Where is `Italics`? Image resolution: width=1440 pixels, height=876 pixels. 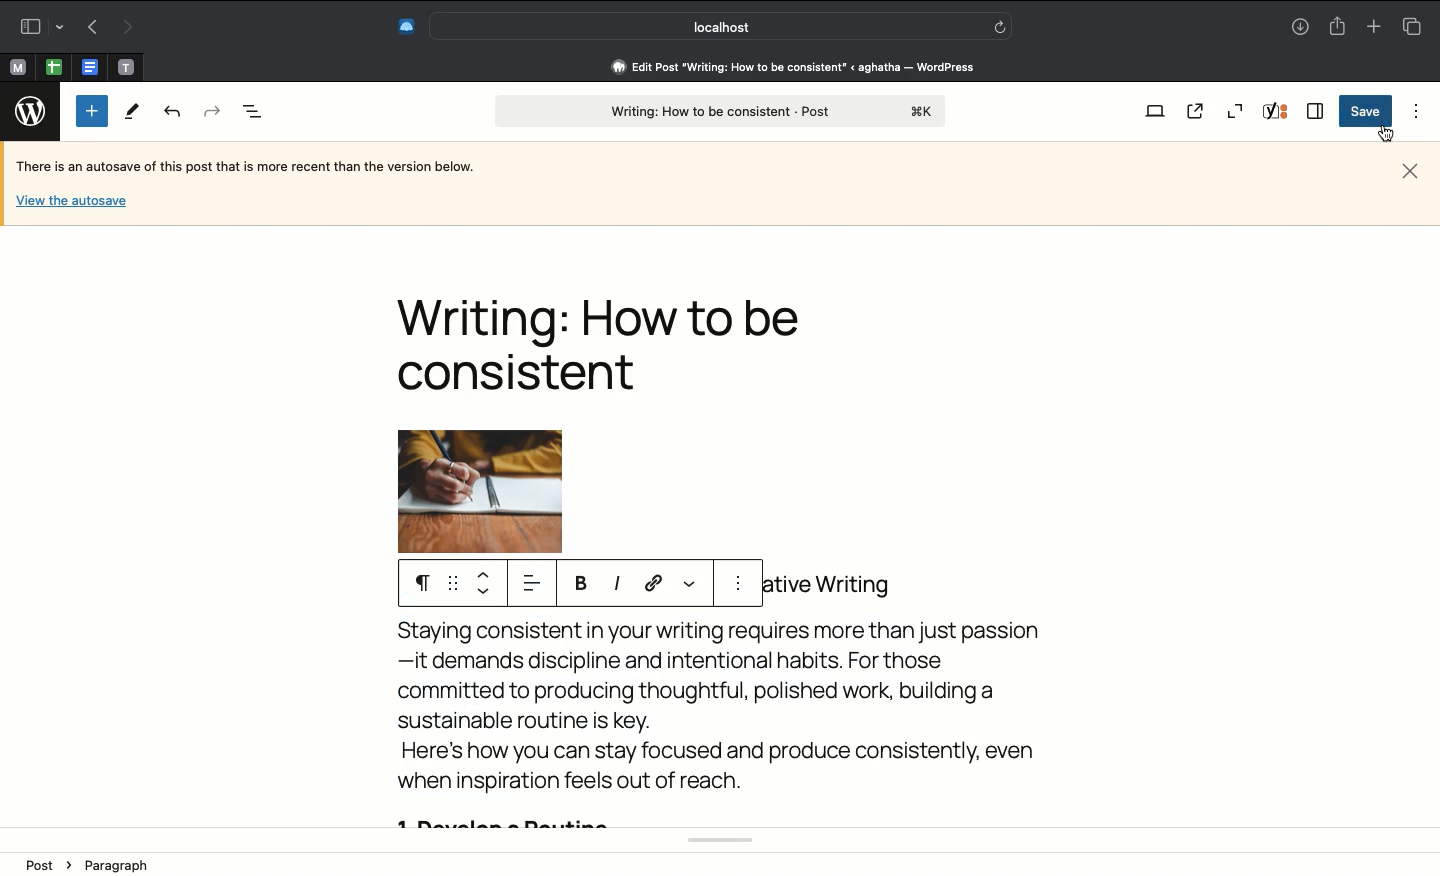 Italics is located at coordinates (617, 584).